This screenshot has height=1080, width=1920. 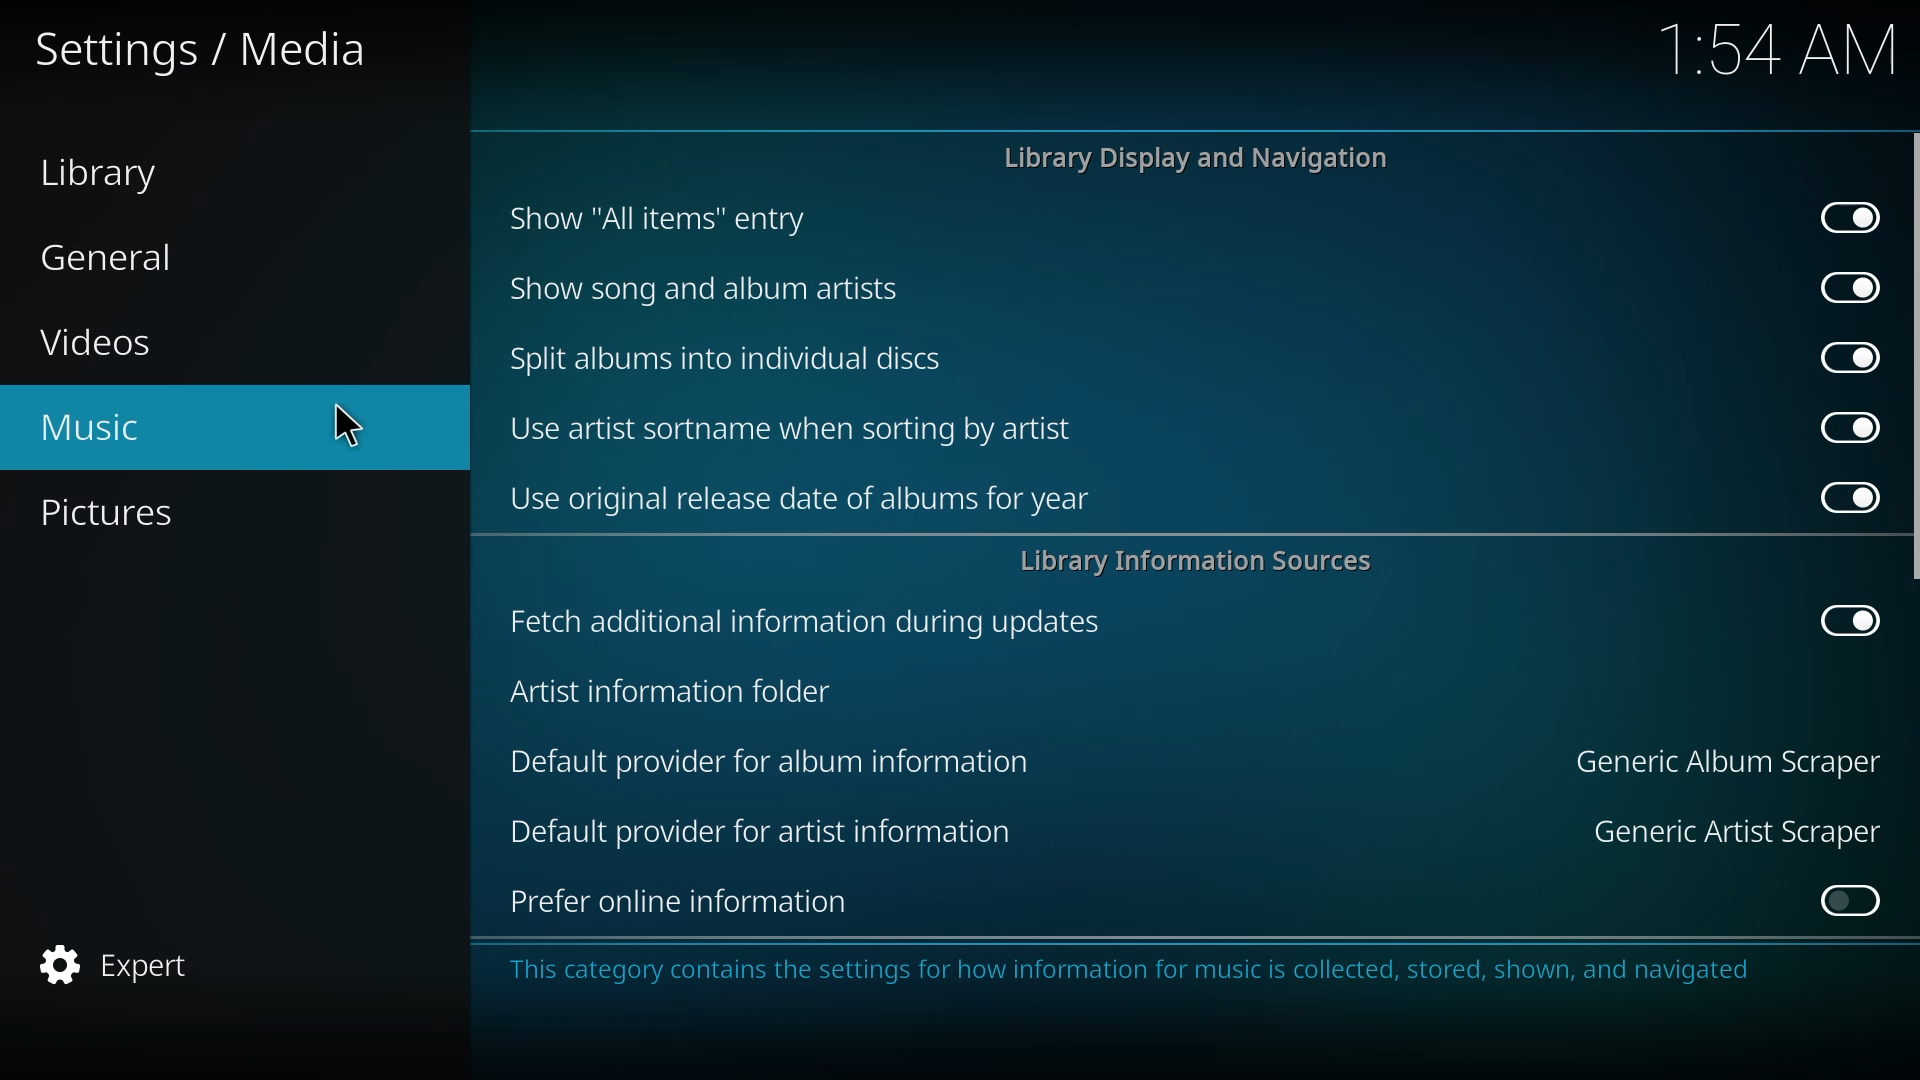 What do you see at coordinates (207, 49) in the screenshot?
I see `settings media` at bounding box center [207, 49].